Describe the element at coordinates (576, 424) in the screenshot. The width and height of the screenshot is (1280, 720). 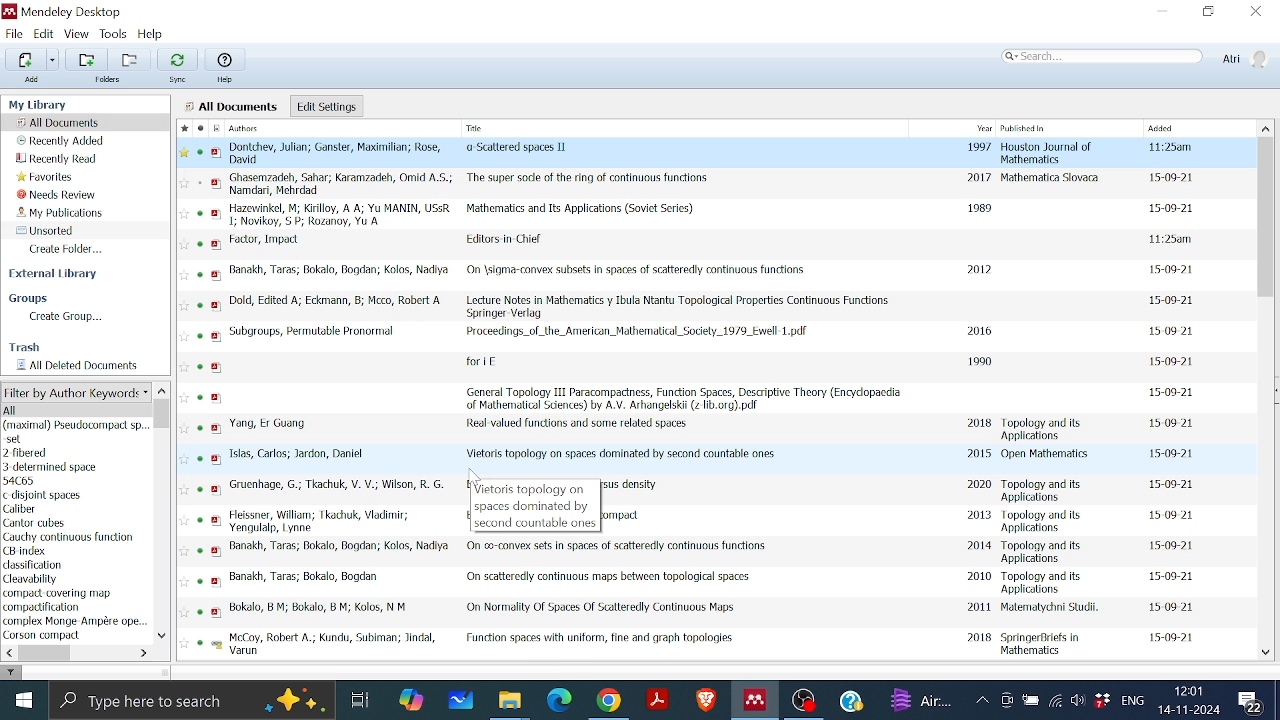
I see `Title` at that location.